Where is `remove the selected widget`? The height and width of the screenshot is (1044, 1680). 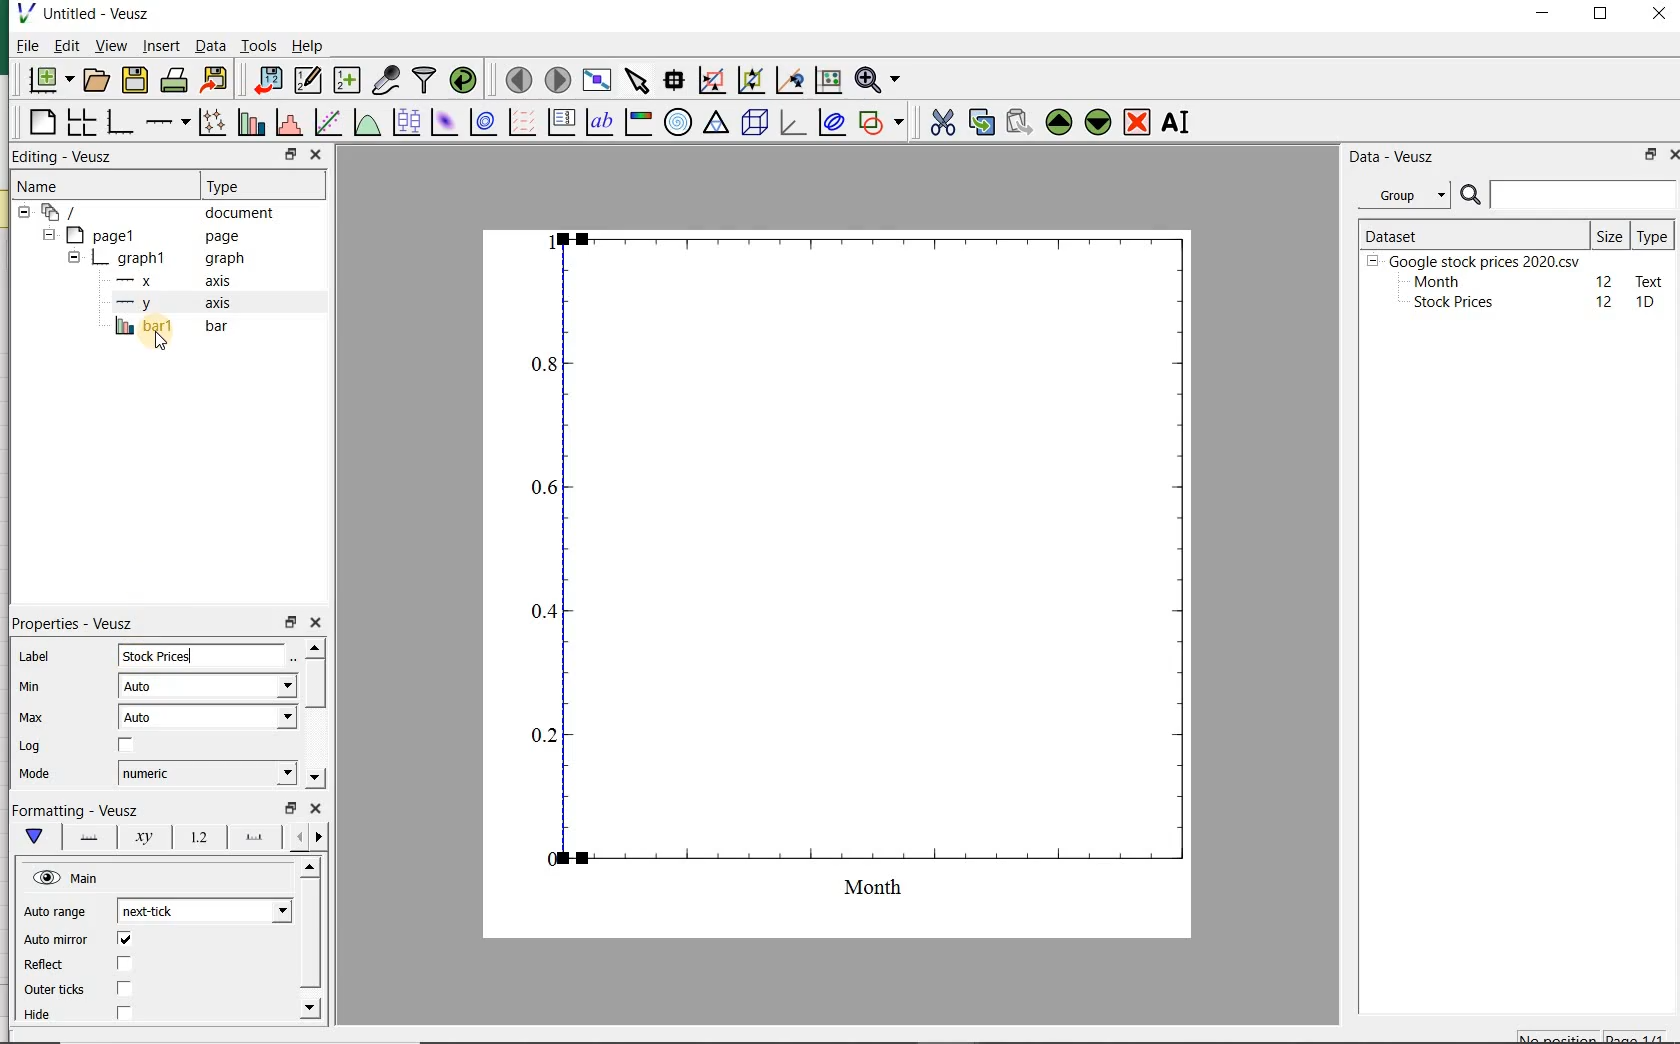
remove the selected widget is located at coordinates (1138, 122).